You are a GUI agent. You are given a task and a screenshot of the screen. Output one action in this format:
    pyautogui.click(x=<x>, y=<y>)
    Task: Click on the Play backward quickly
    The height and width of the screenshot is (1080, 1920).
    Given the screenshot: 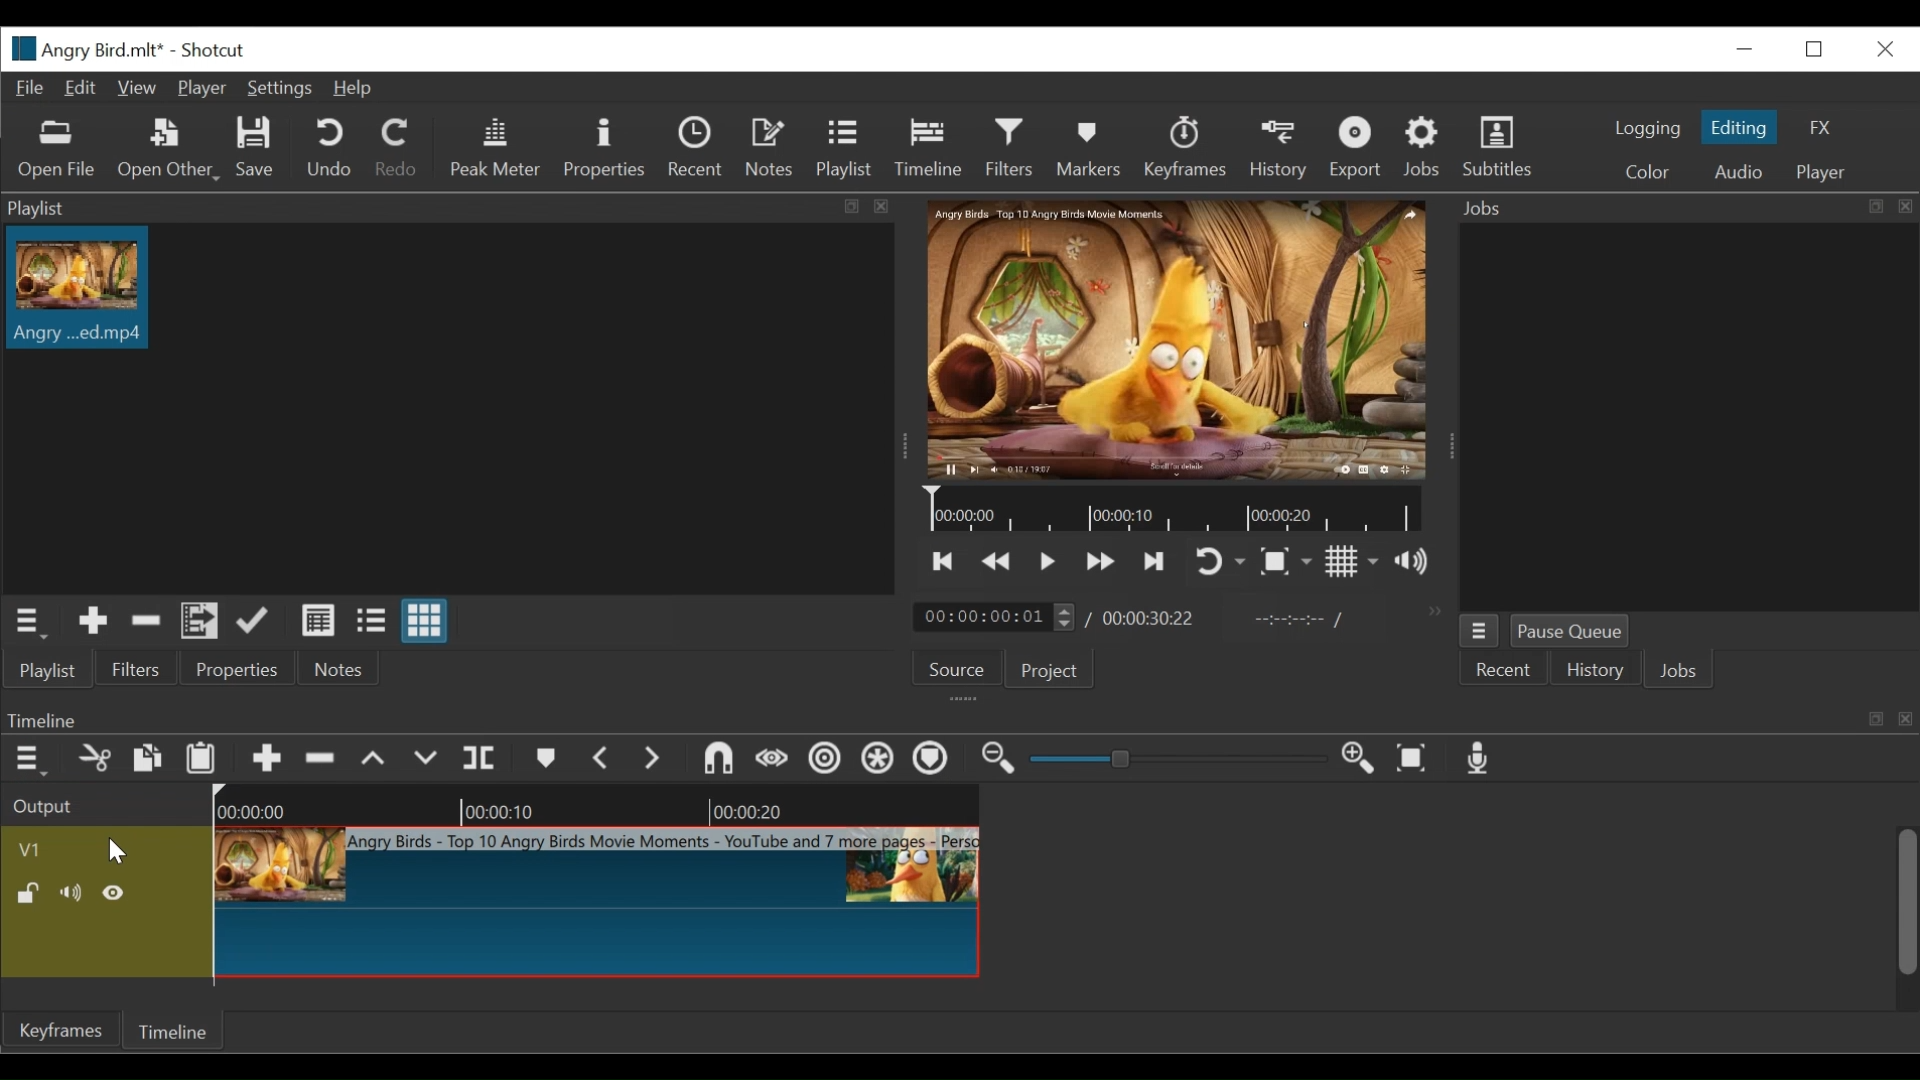 What is the action you would take?
    pyautogui.click(x=998, y=561)
    